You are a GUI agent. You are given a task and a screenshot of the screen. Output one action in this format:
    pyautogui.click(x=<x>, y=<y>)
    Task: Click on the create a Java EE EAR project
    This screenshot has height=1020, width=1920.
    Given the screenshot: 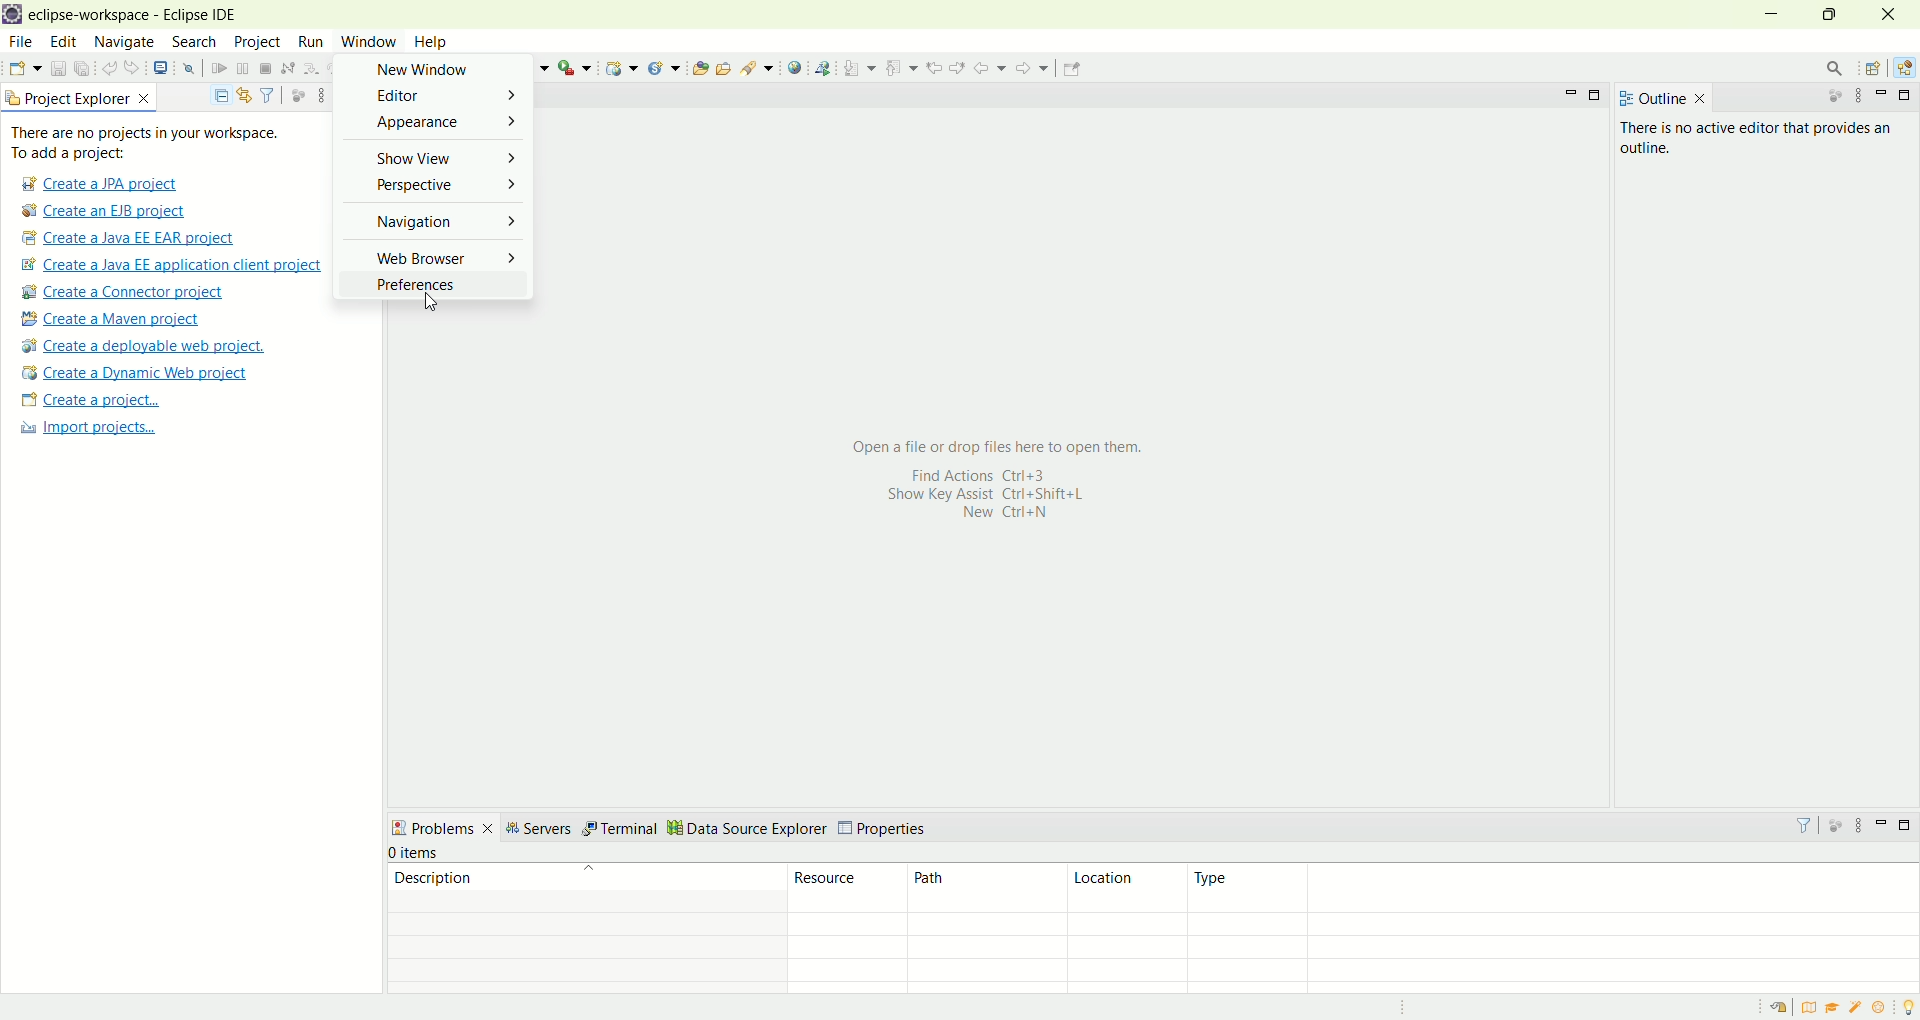 What is the action you would take?
    pyautogui.click(x=130, y=238)
    